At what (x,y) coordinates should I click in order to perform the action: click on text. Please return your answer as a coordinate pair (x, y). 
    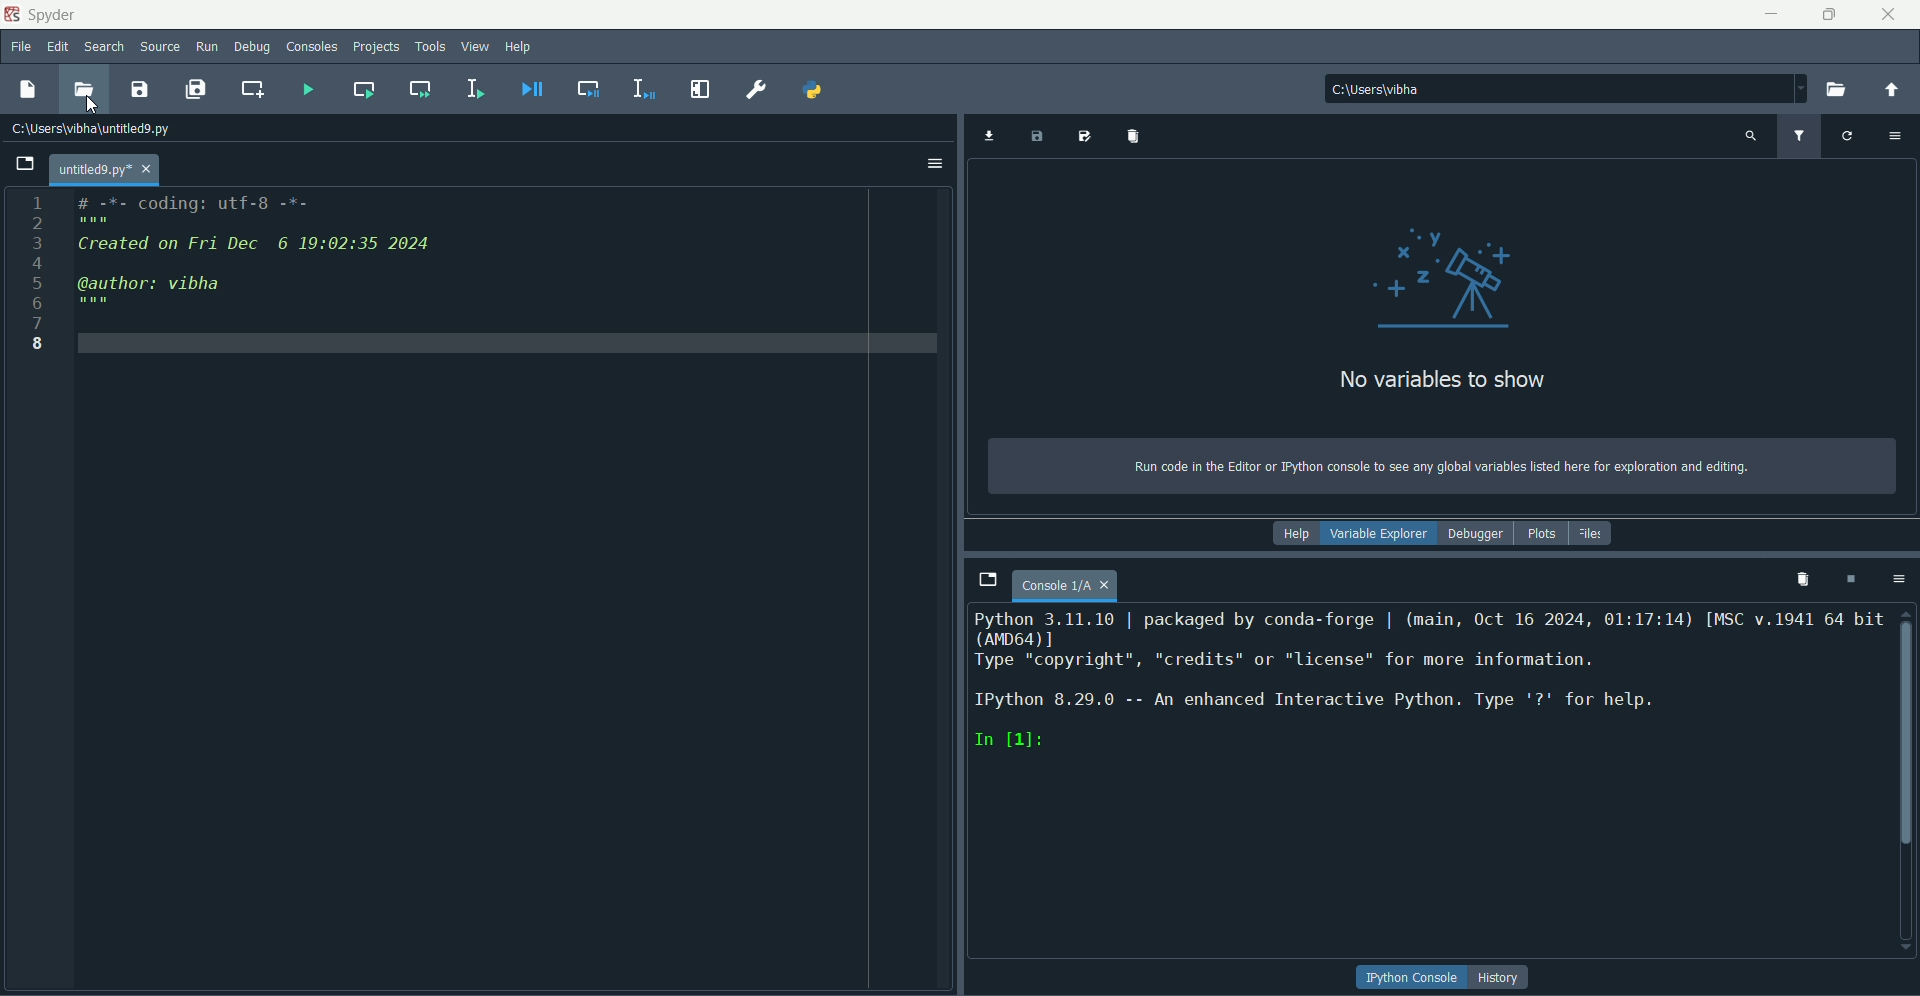
    Looking at the image, I should click on (1439, 467).